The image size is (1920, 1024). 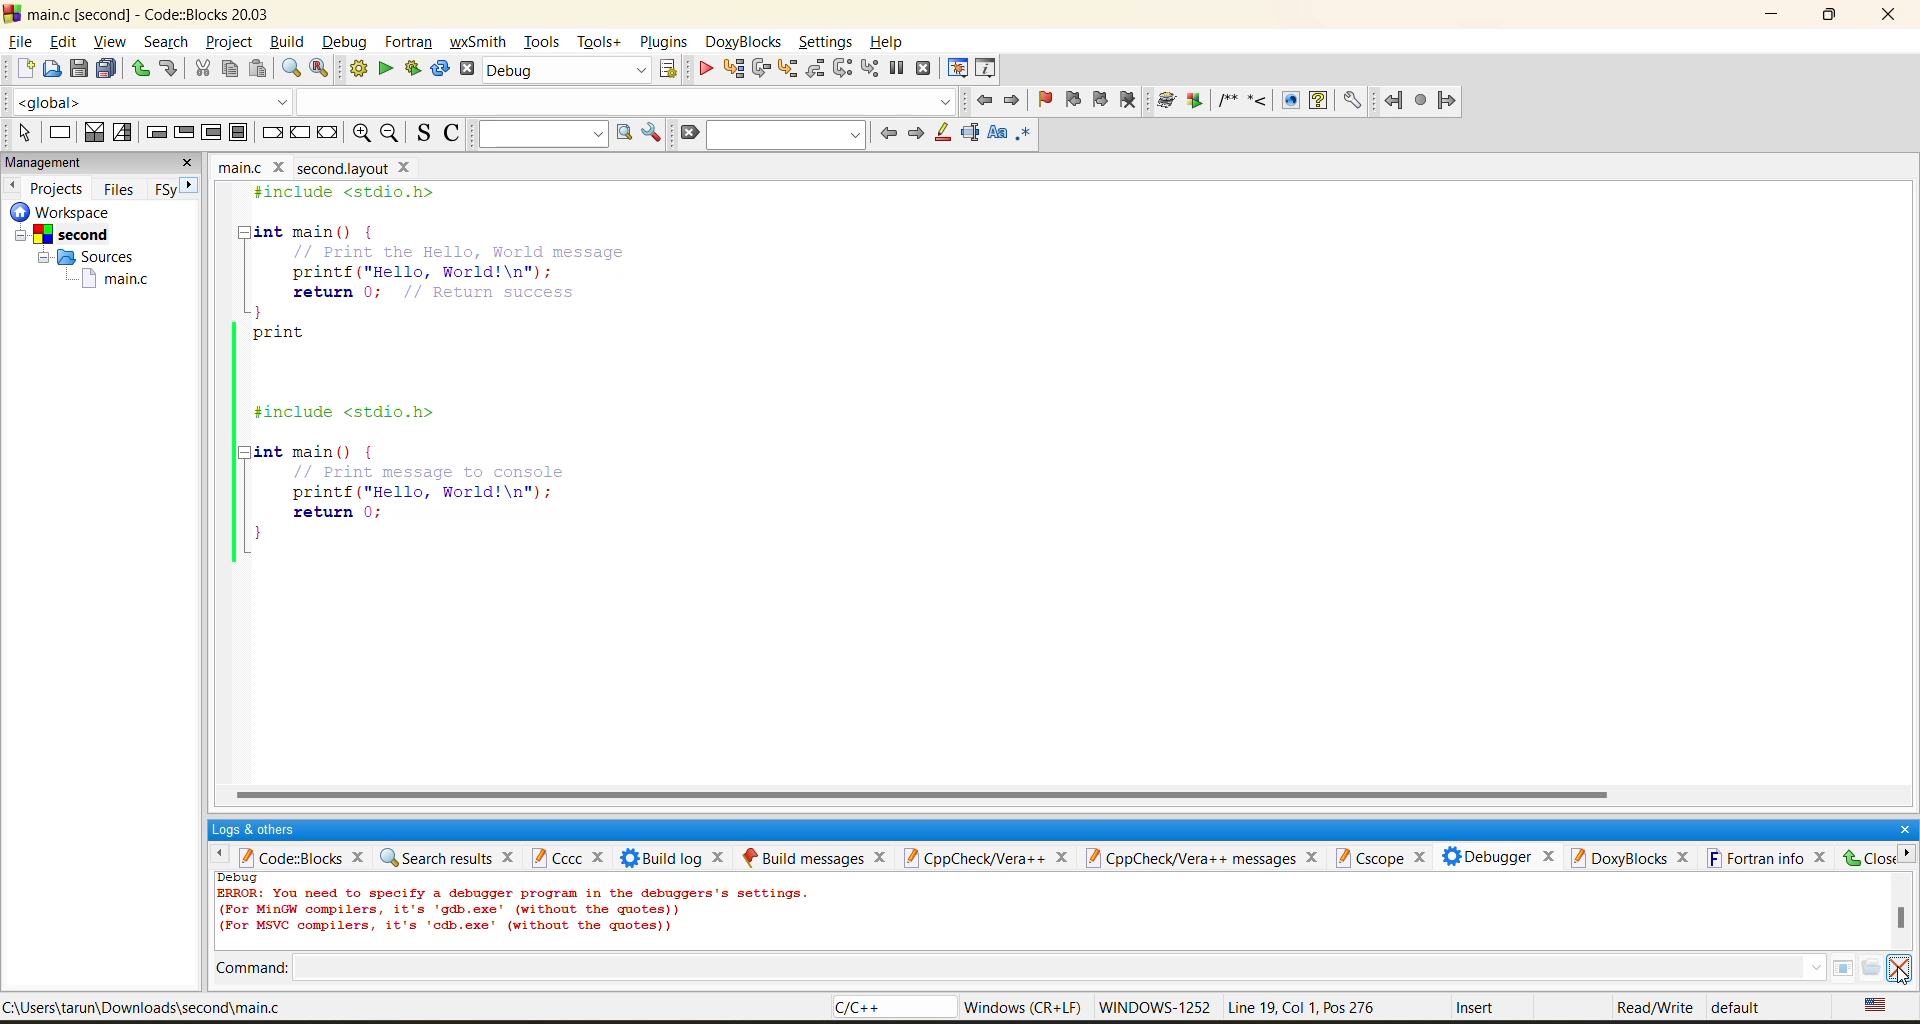 I want to click on toggle source, so click(x=420, y=135).